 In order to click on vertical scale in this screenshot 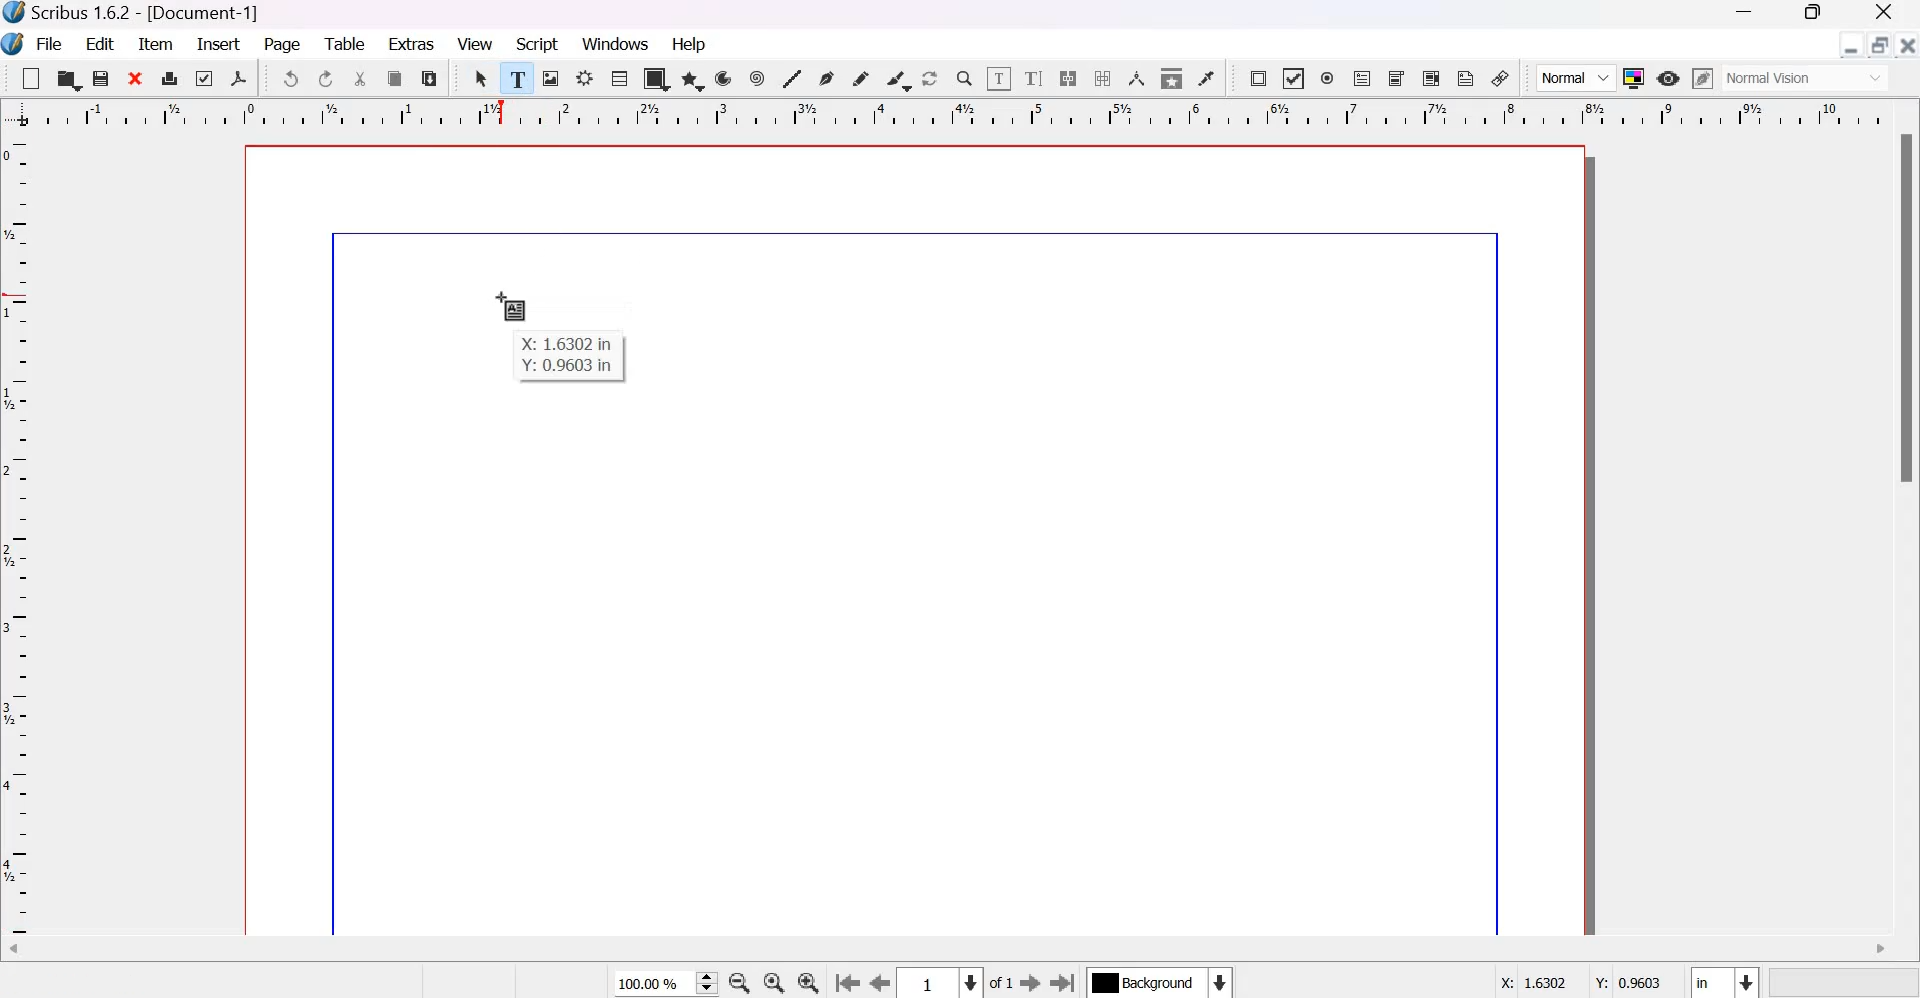, I will do `click(22, 538)`.